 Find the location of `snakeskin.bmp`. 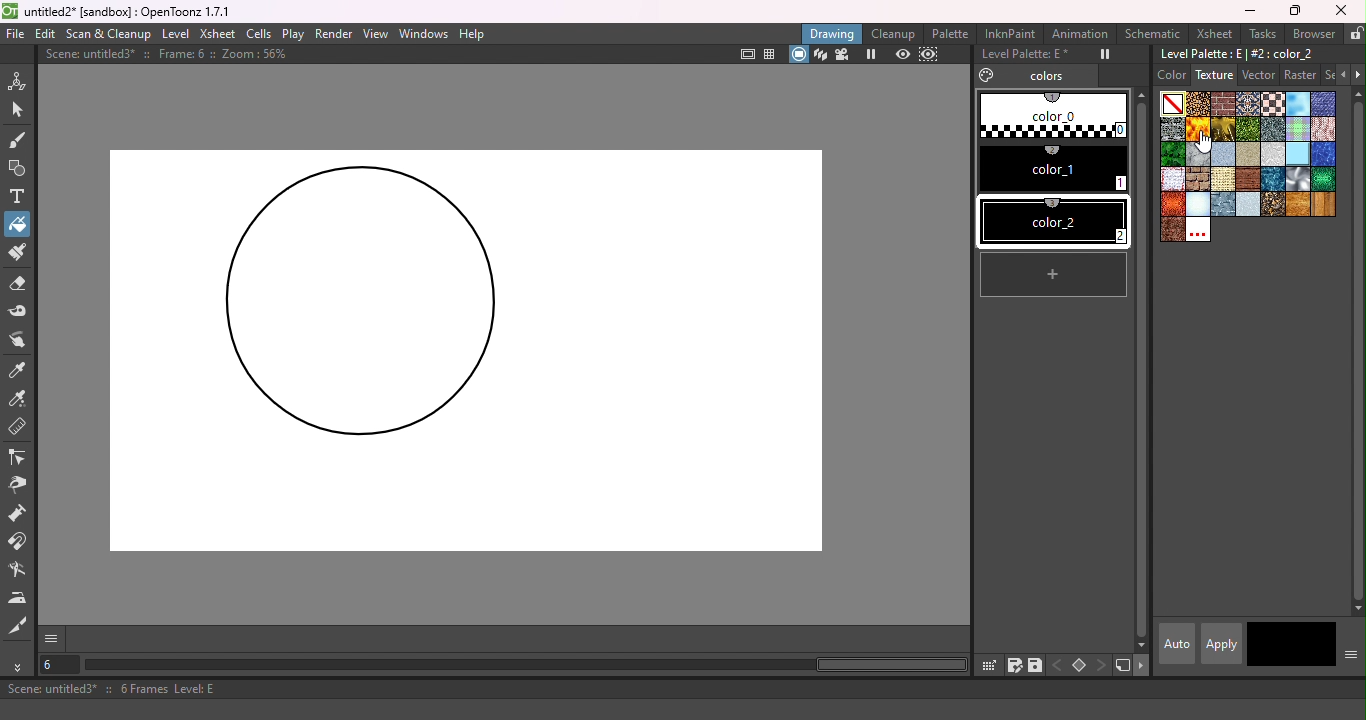

snakeskin.bmp is located at coordinates (1323, 179).